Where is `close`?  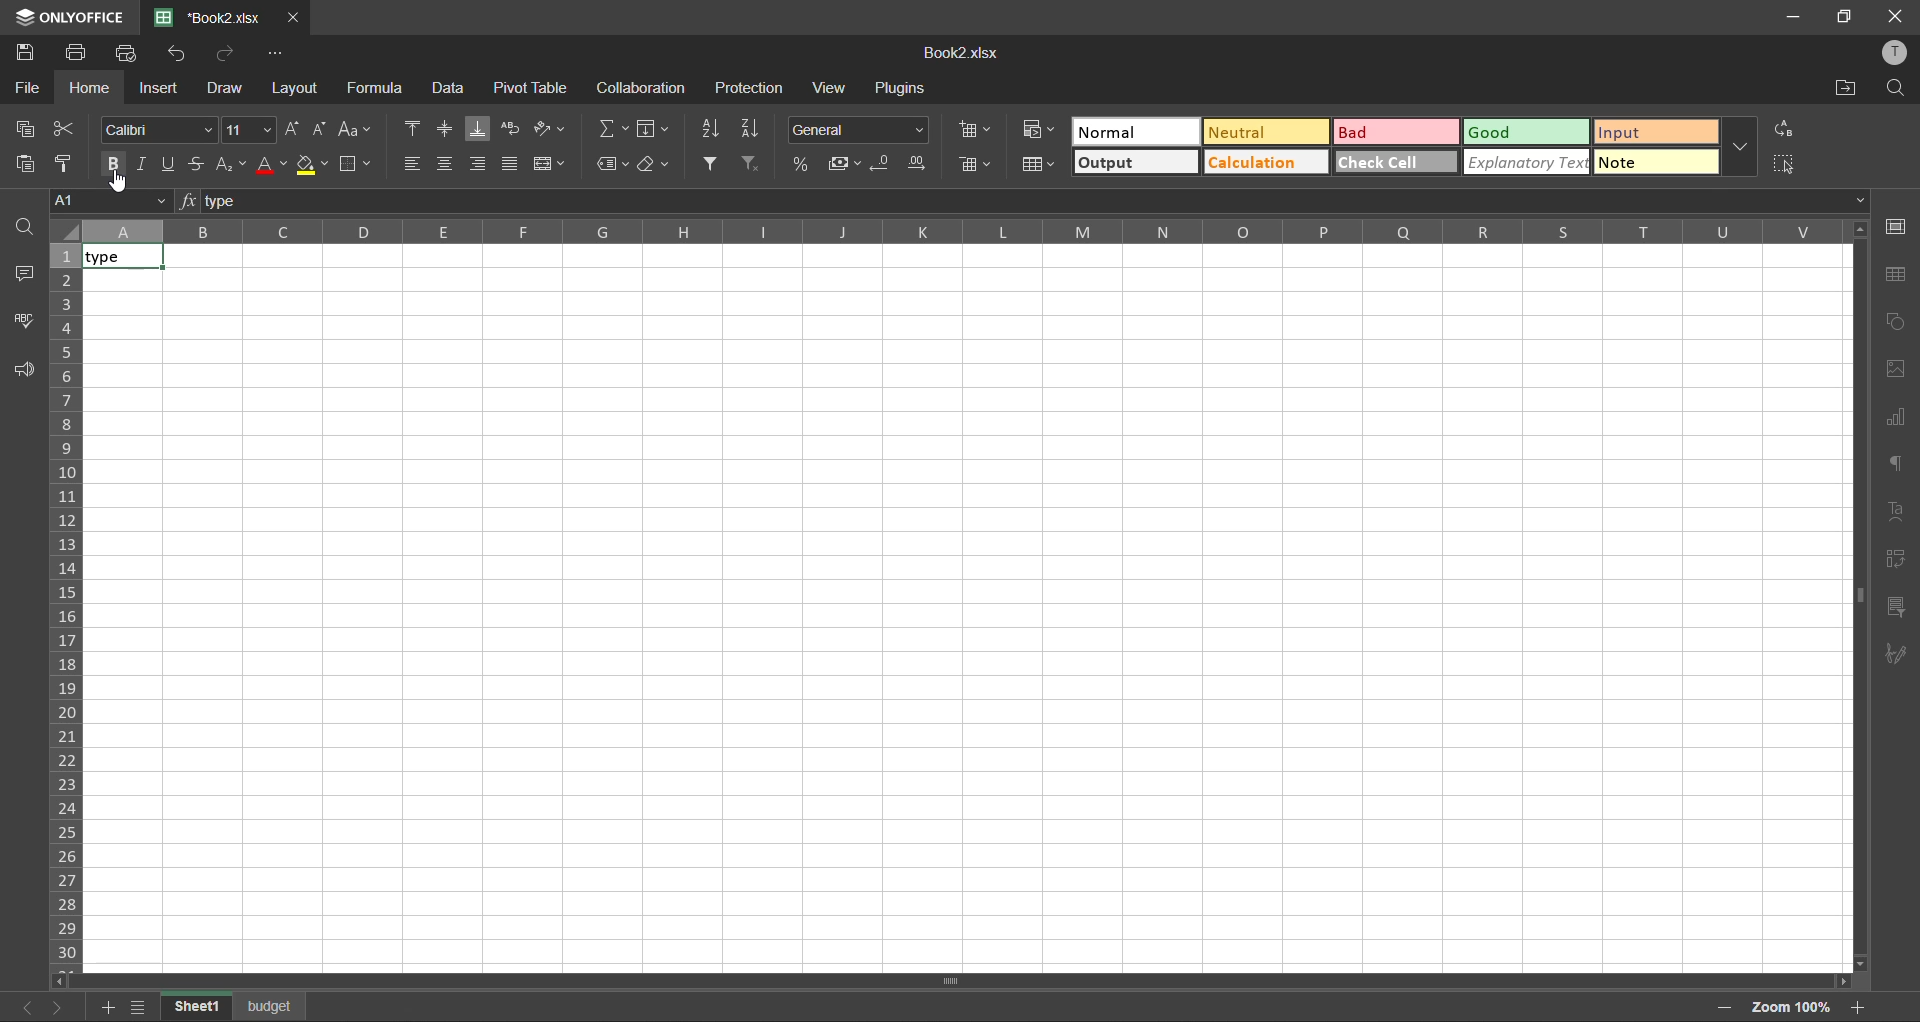 close is located at coordinates (1894, 15).